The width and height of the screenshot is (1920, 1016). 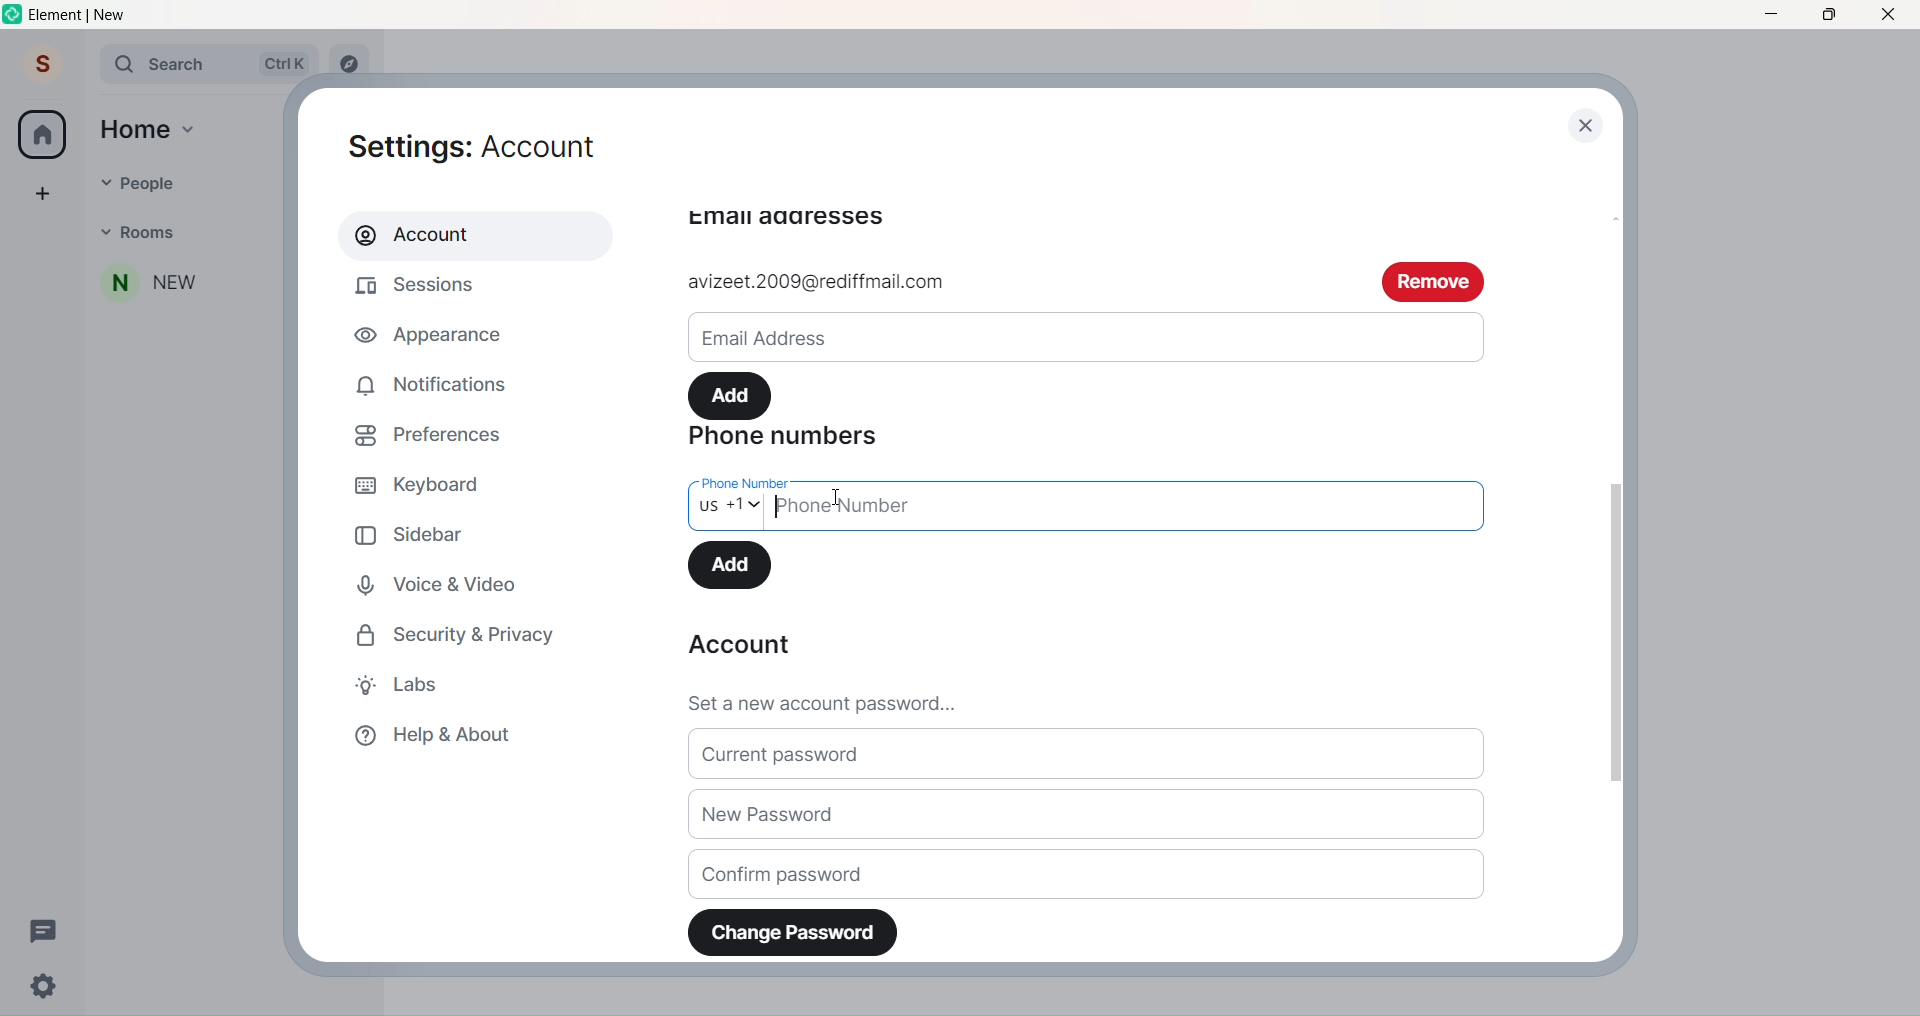 What do you see at coordinates (733, 564) in the screenshot?
I see `Add` at bounding box center [733, 564].